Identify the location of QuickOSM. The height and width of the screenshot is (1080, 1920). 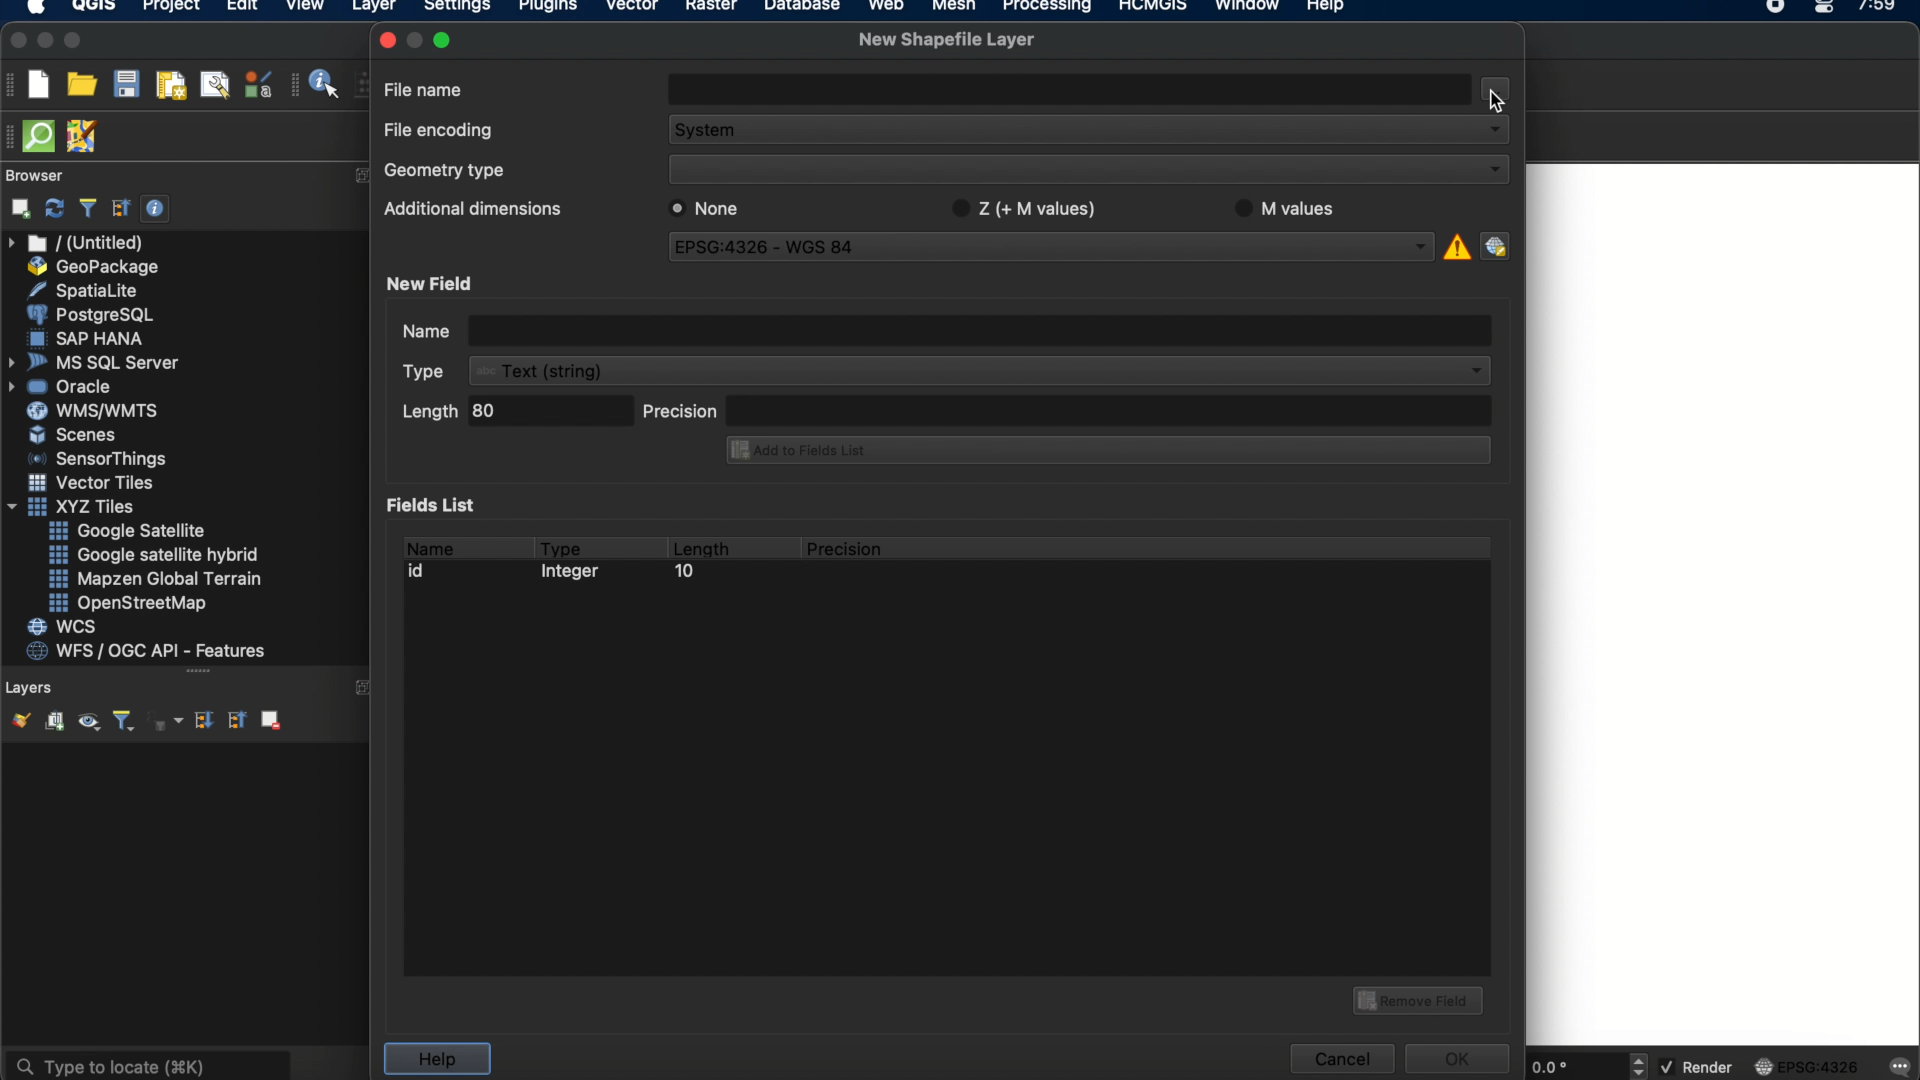
(43, 136).